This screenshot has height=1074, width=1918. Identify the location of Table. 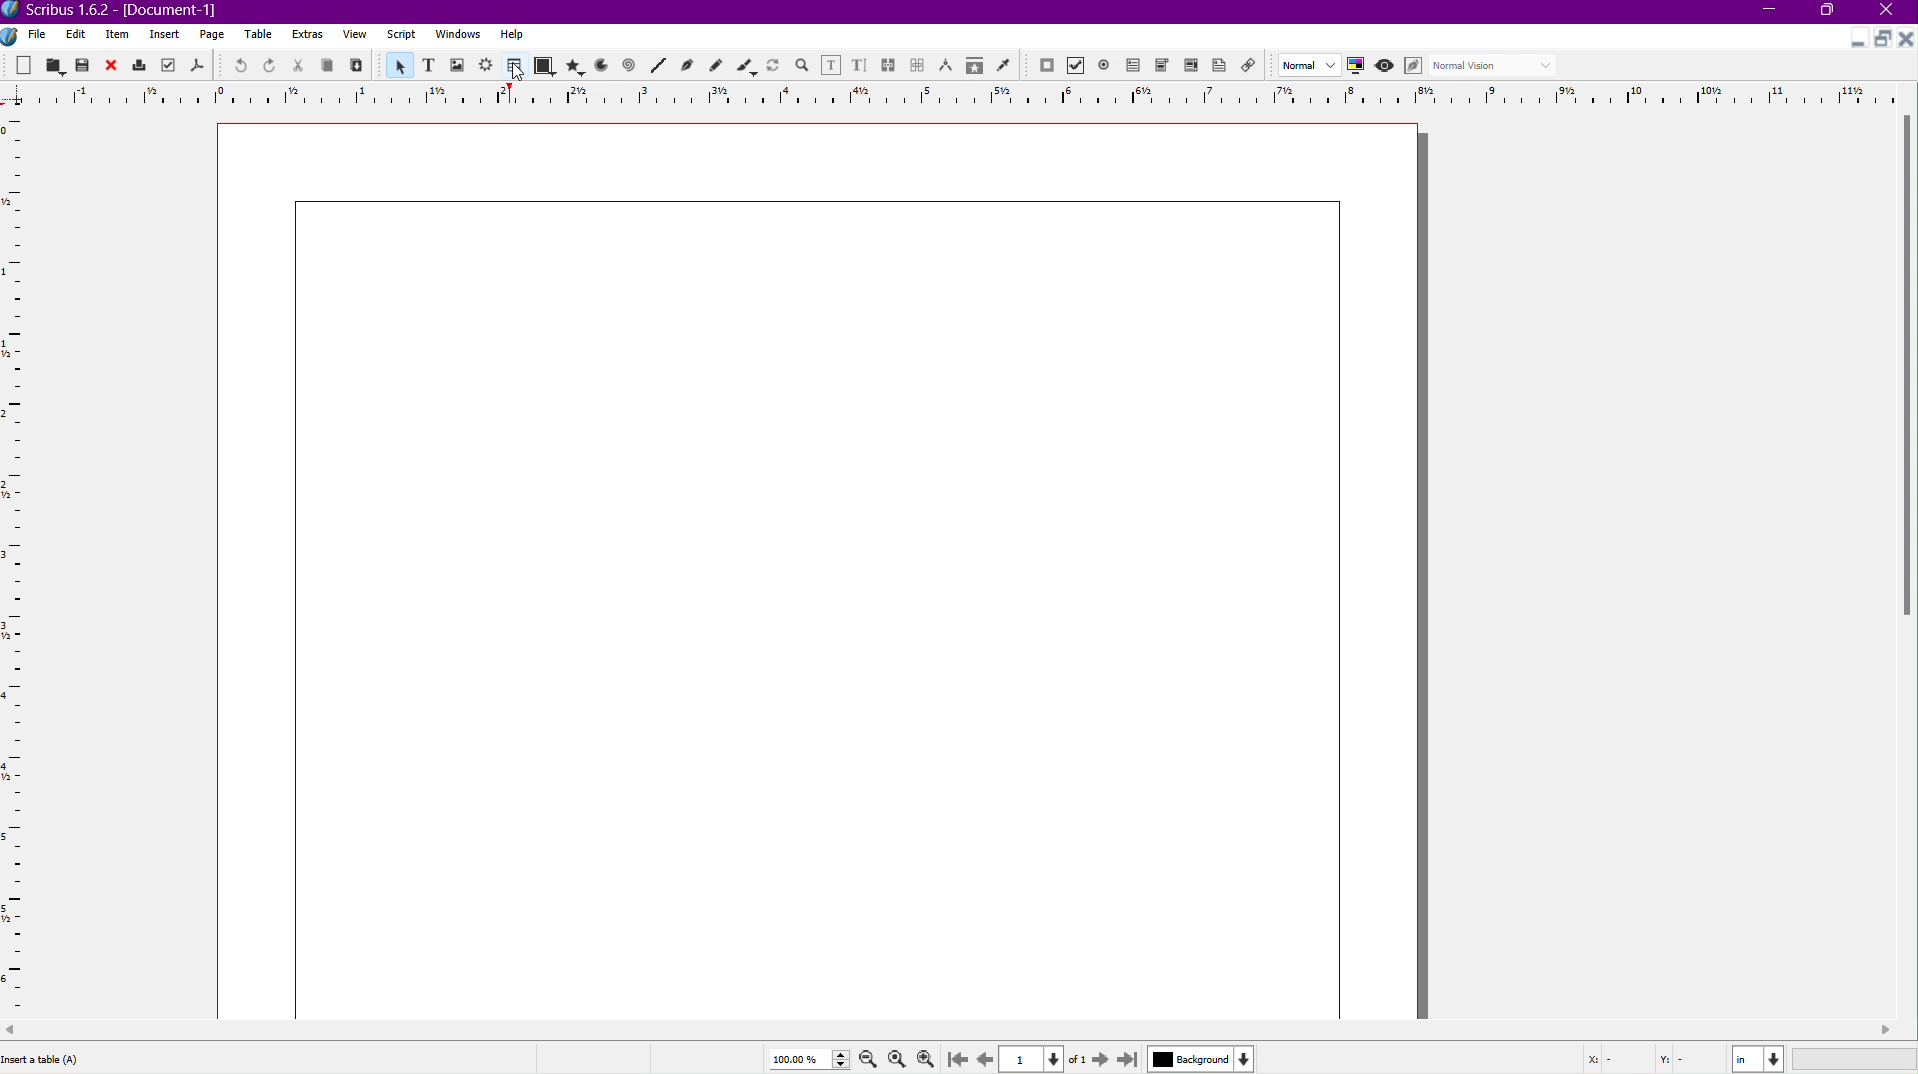
(261, 36).